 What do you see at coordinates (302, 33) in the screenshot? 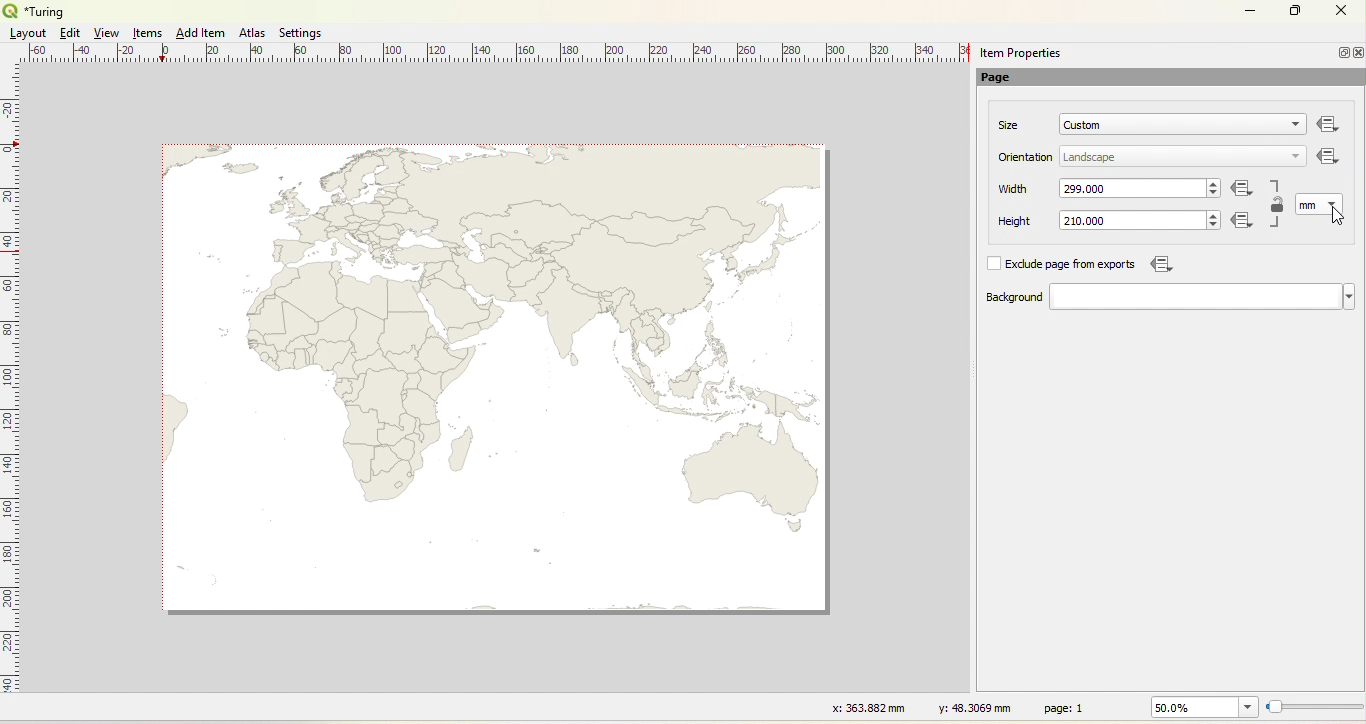
I see `Settings` at bounding box center [302, 33].